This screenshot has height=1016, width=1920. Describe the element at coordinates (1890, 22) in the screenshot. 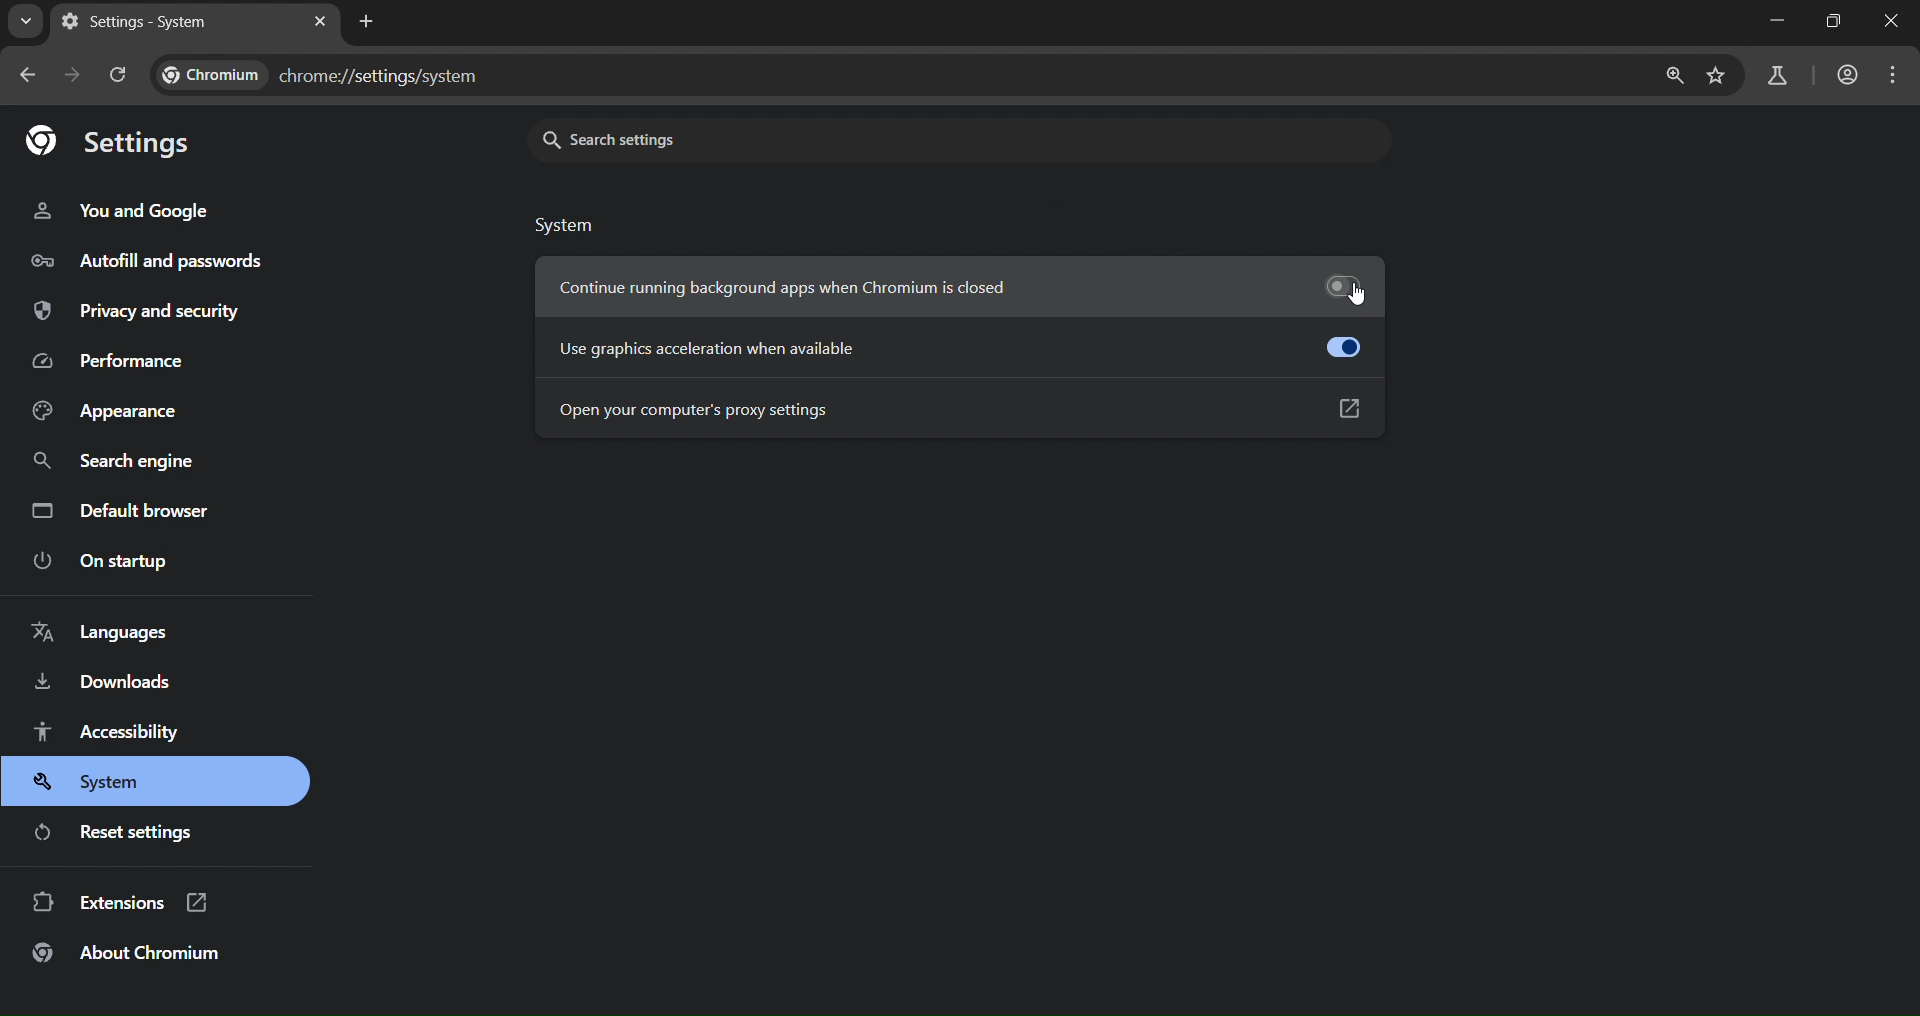

I see `close` at that location.